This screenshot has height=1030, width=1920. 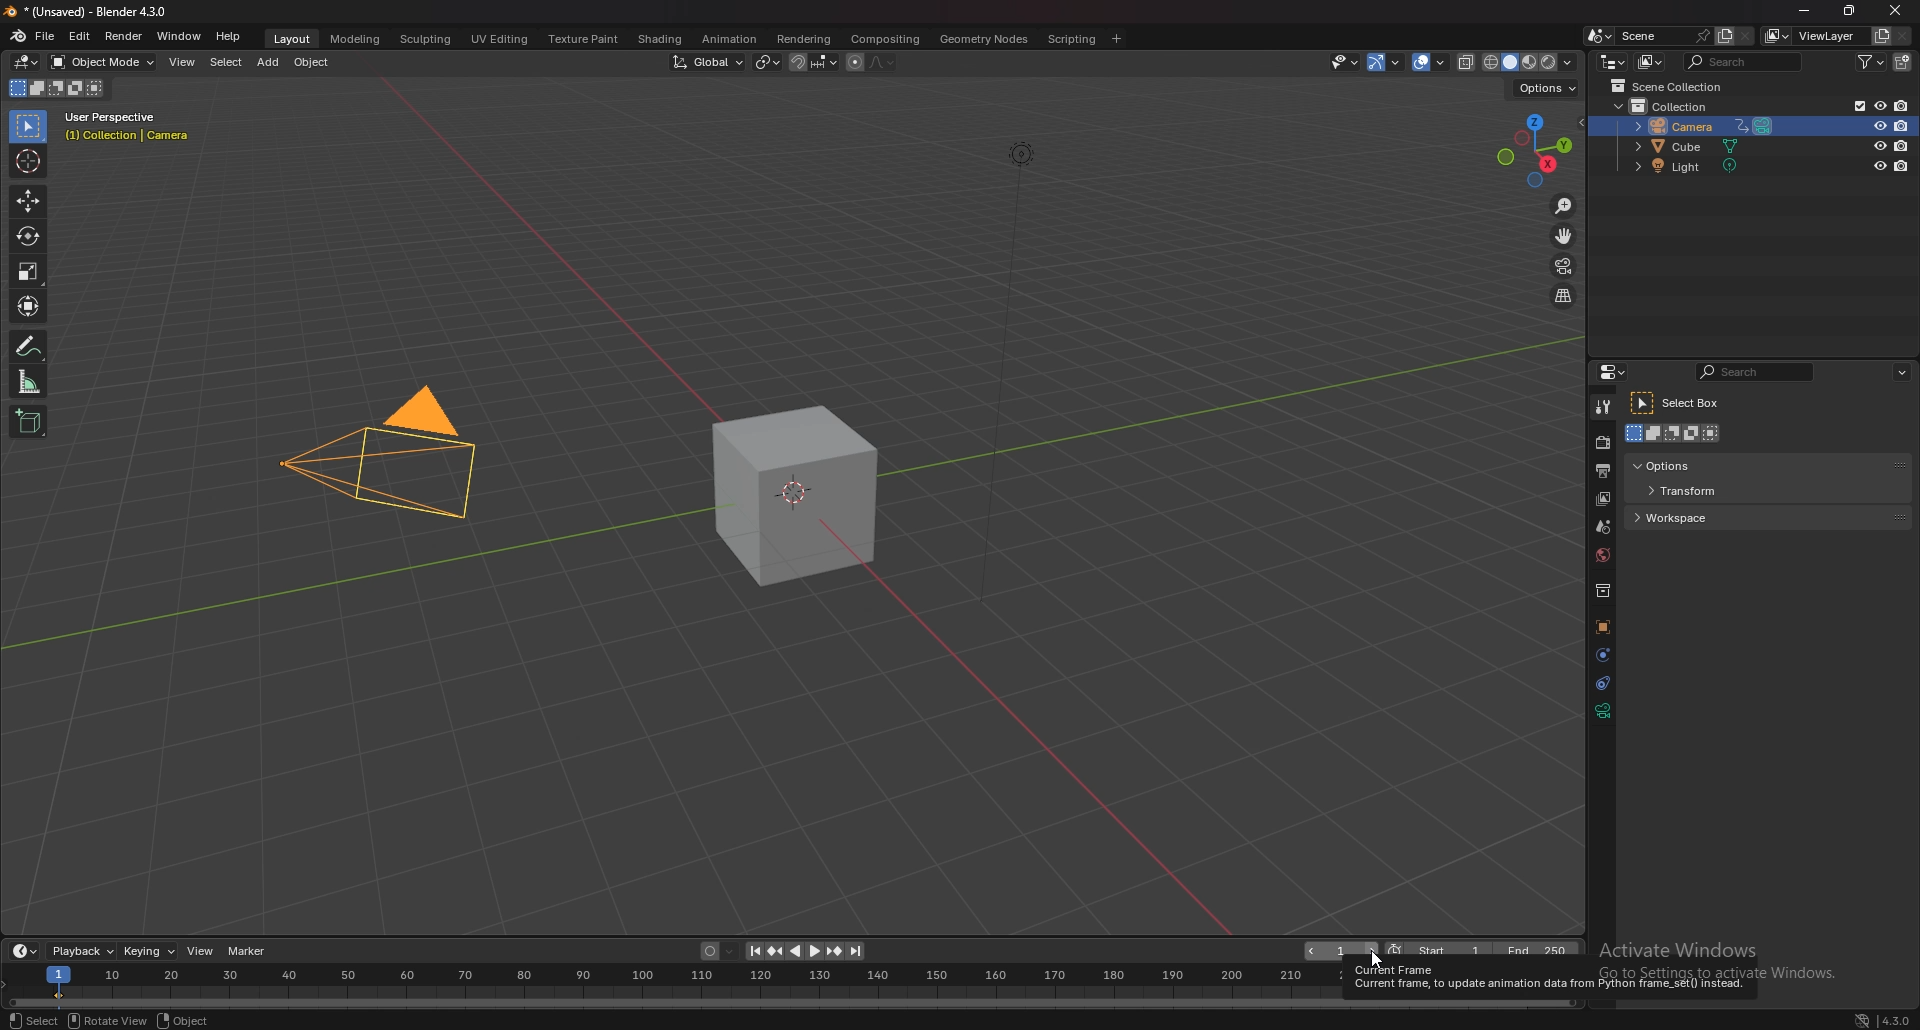 I want to click on cube, so click(x=792, y=496).